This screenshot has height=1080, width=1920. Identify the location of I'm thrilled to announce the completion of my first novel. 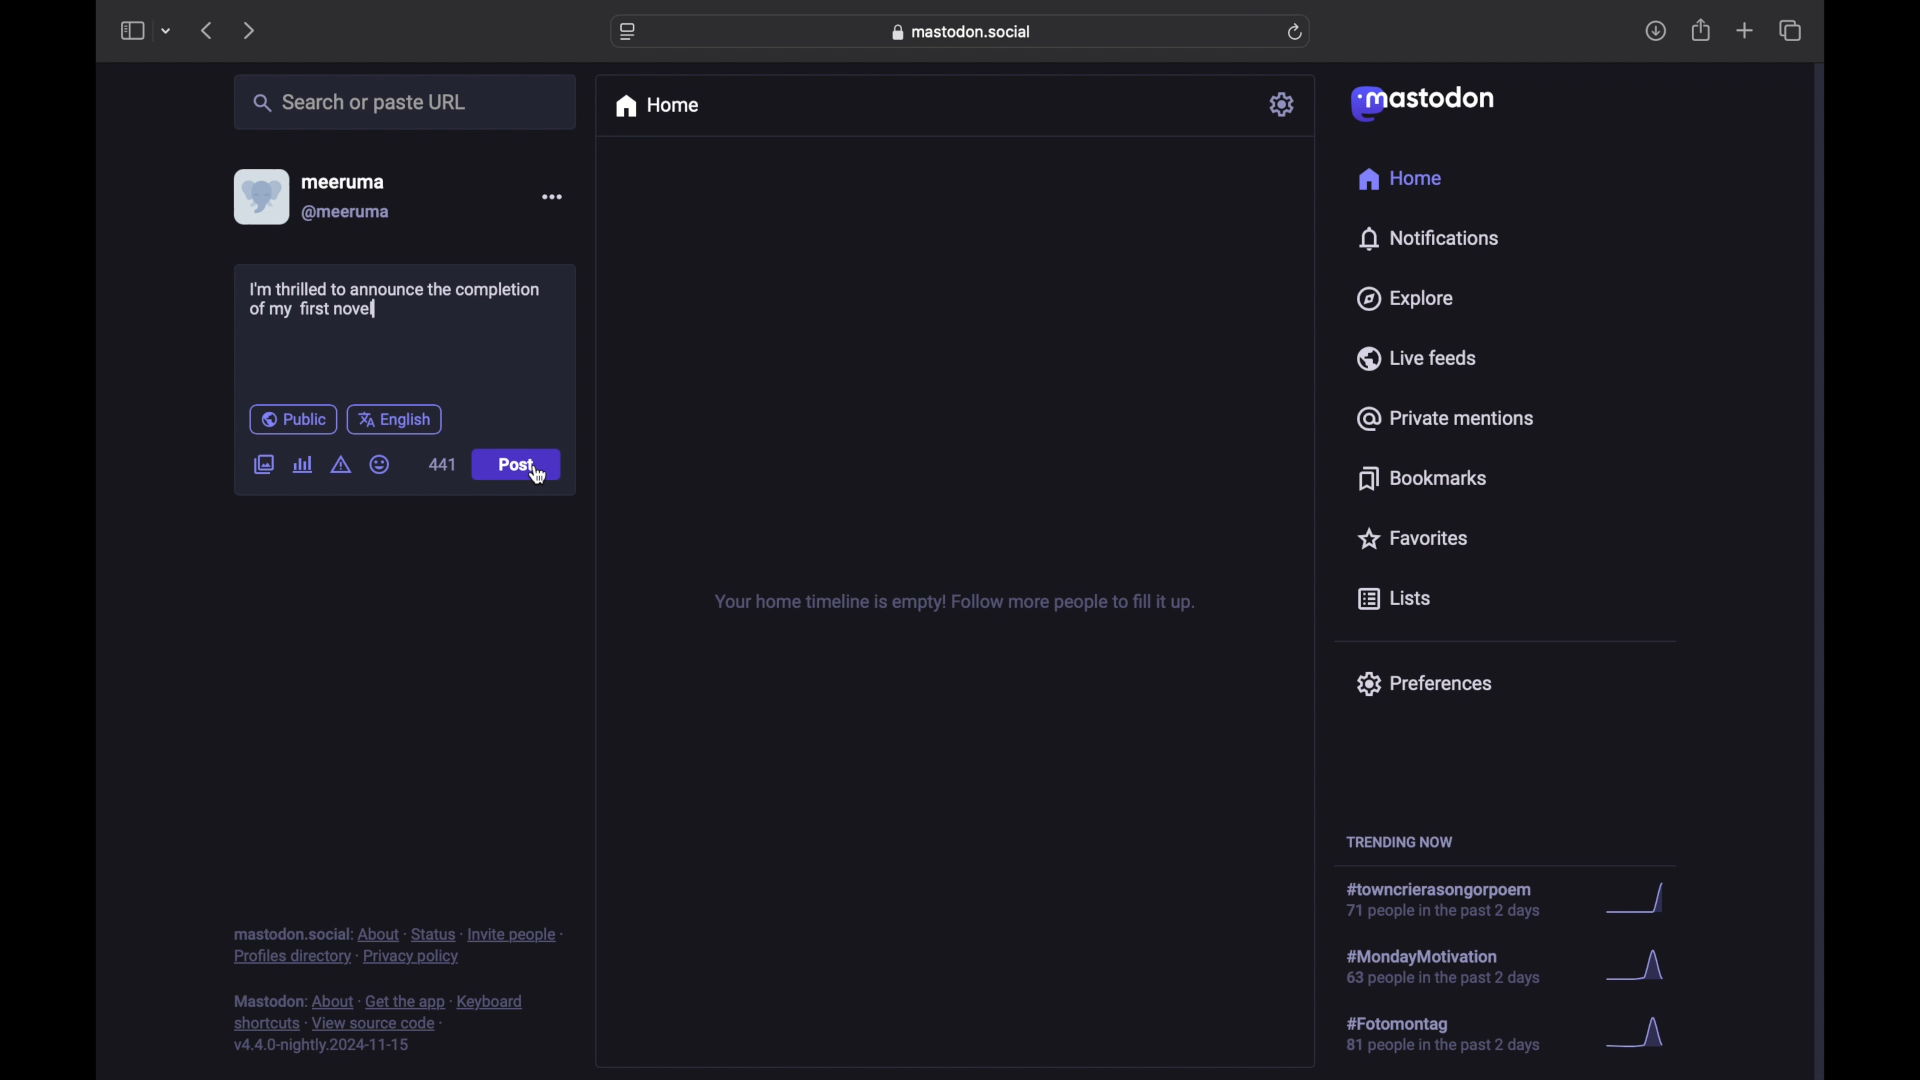
(392, 300).